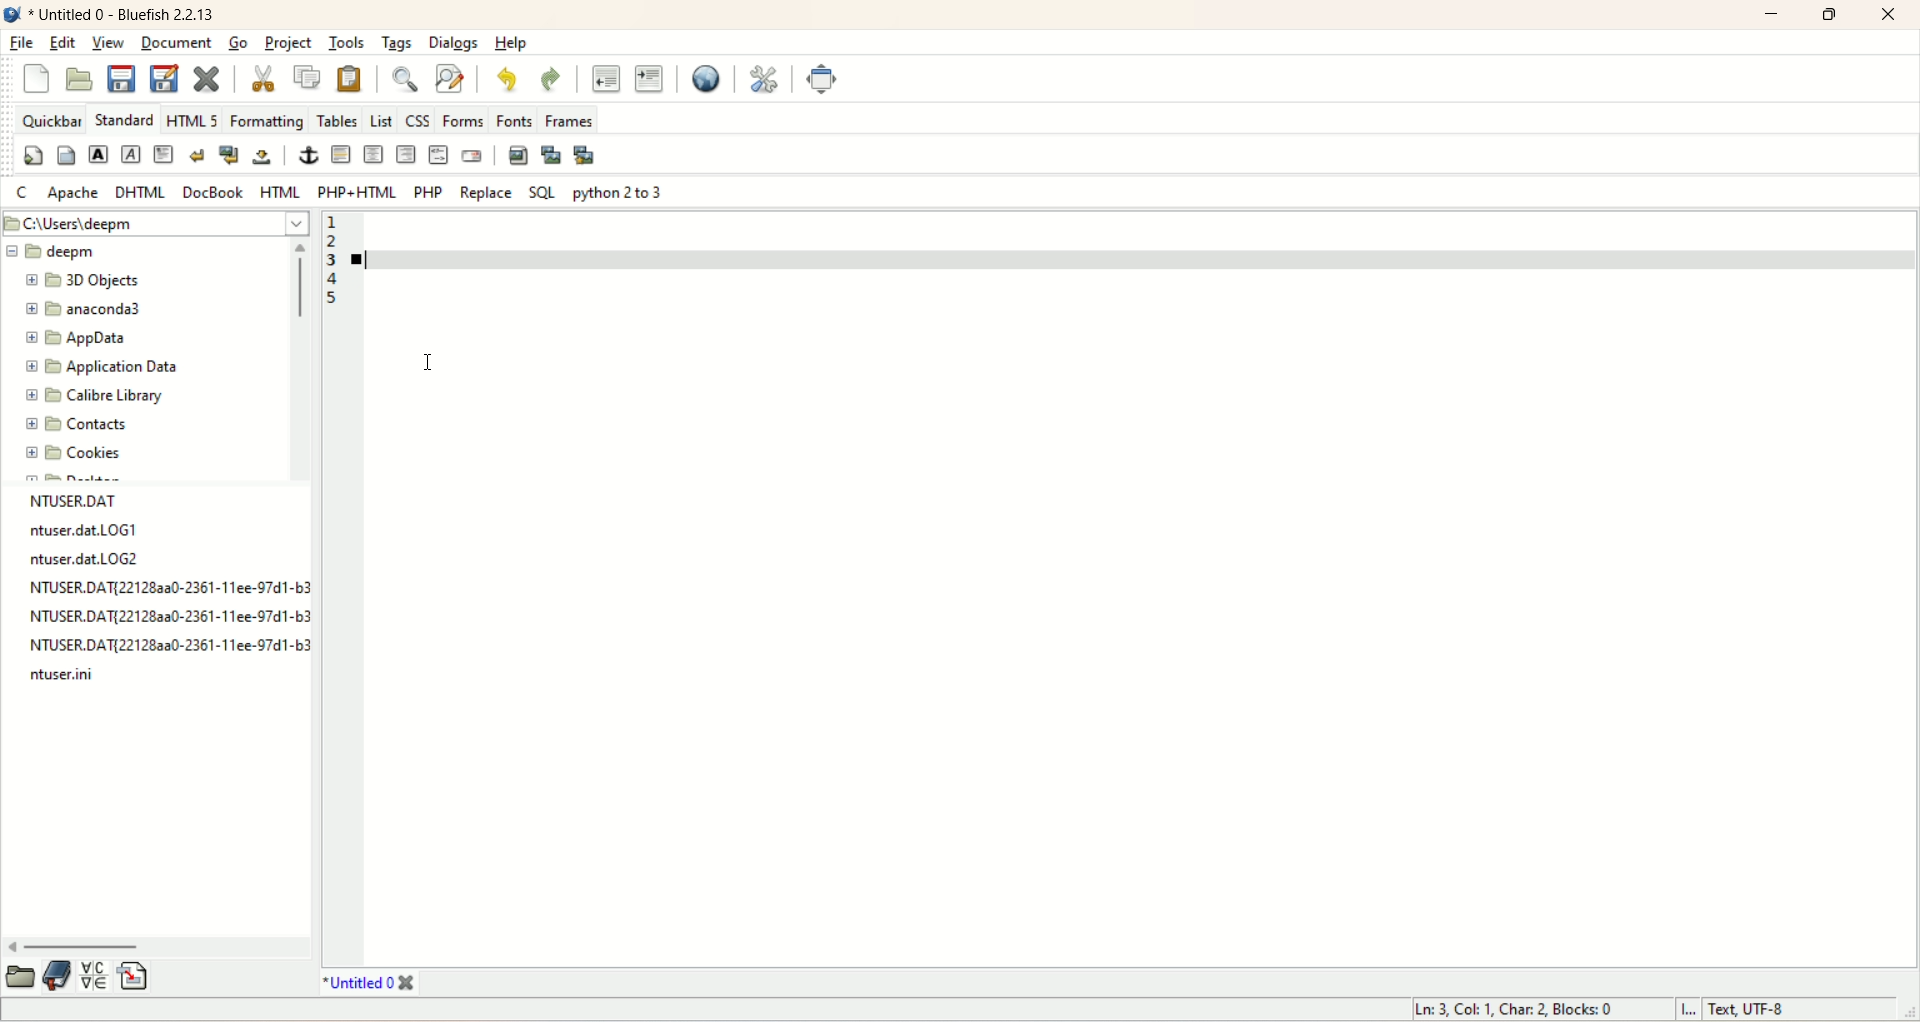  What do you see at coordinates (270, 121) in the screenshot?
I see `formatting` at bounding box center [270, 121].